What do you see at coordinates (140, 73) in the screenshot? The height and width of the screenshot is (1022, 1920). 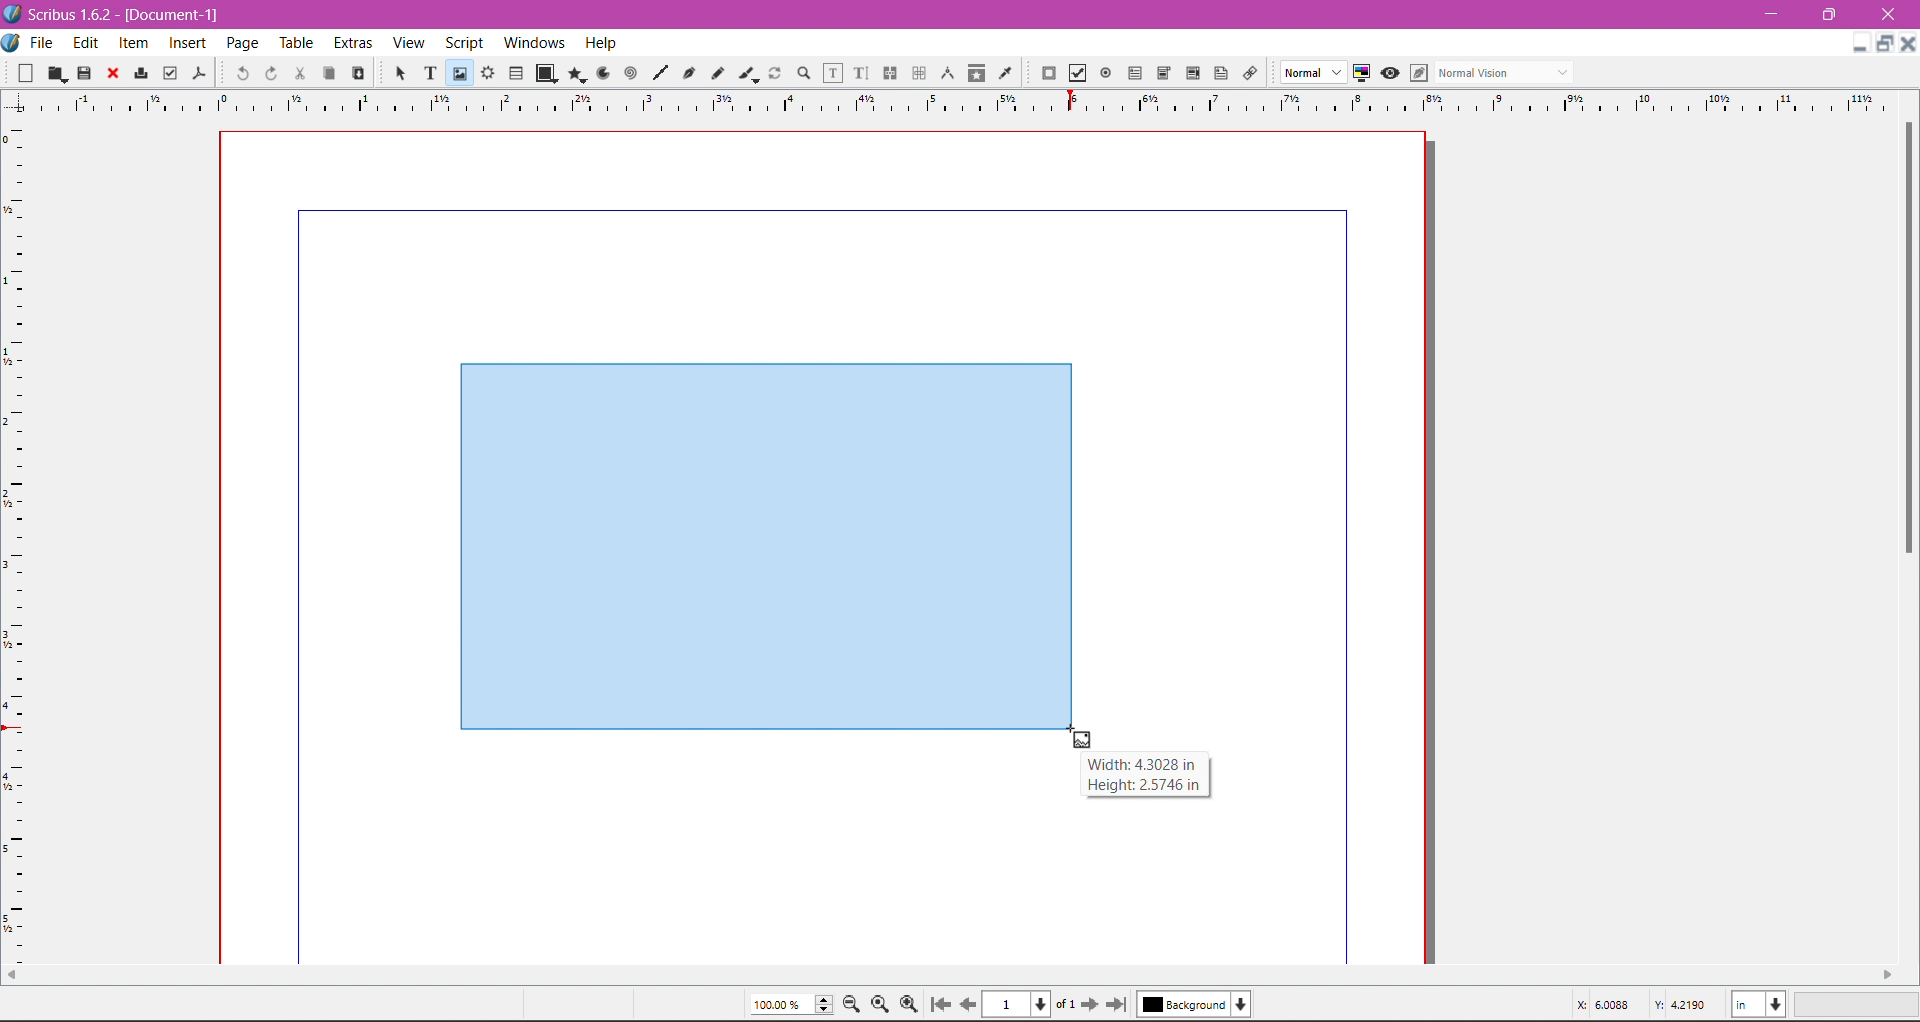 I see `Print` at bounding box center [140, 73].